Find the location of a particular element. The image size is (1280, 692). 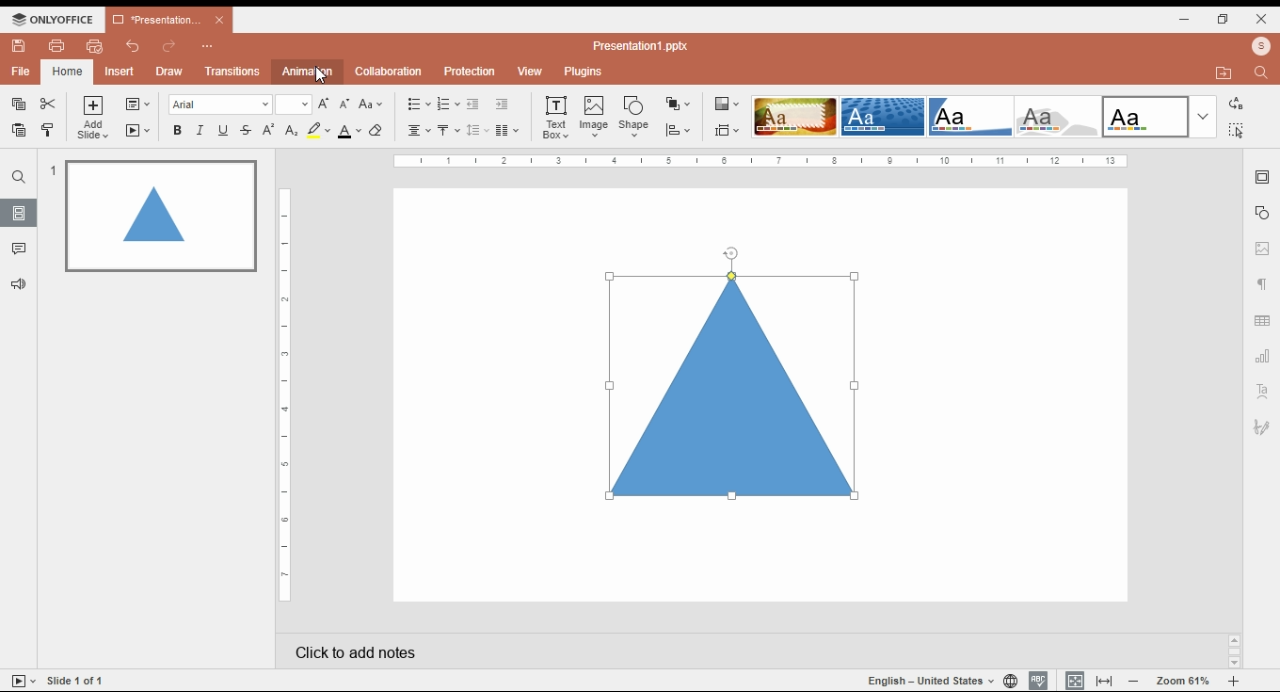

horizontal alignments is located at coordinates (419, 129).